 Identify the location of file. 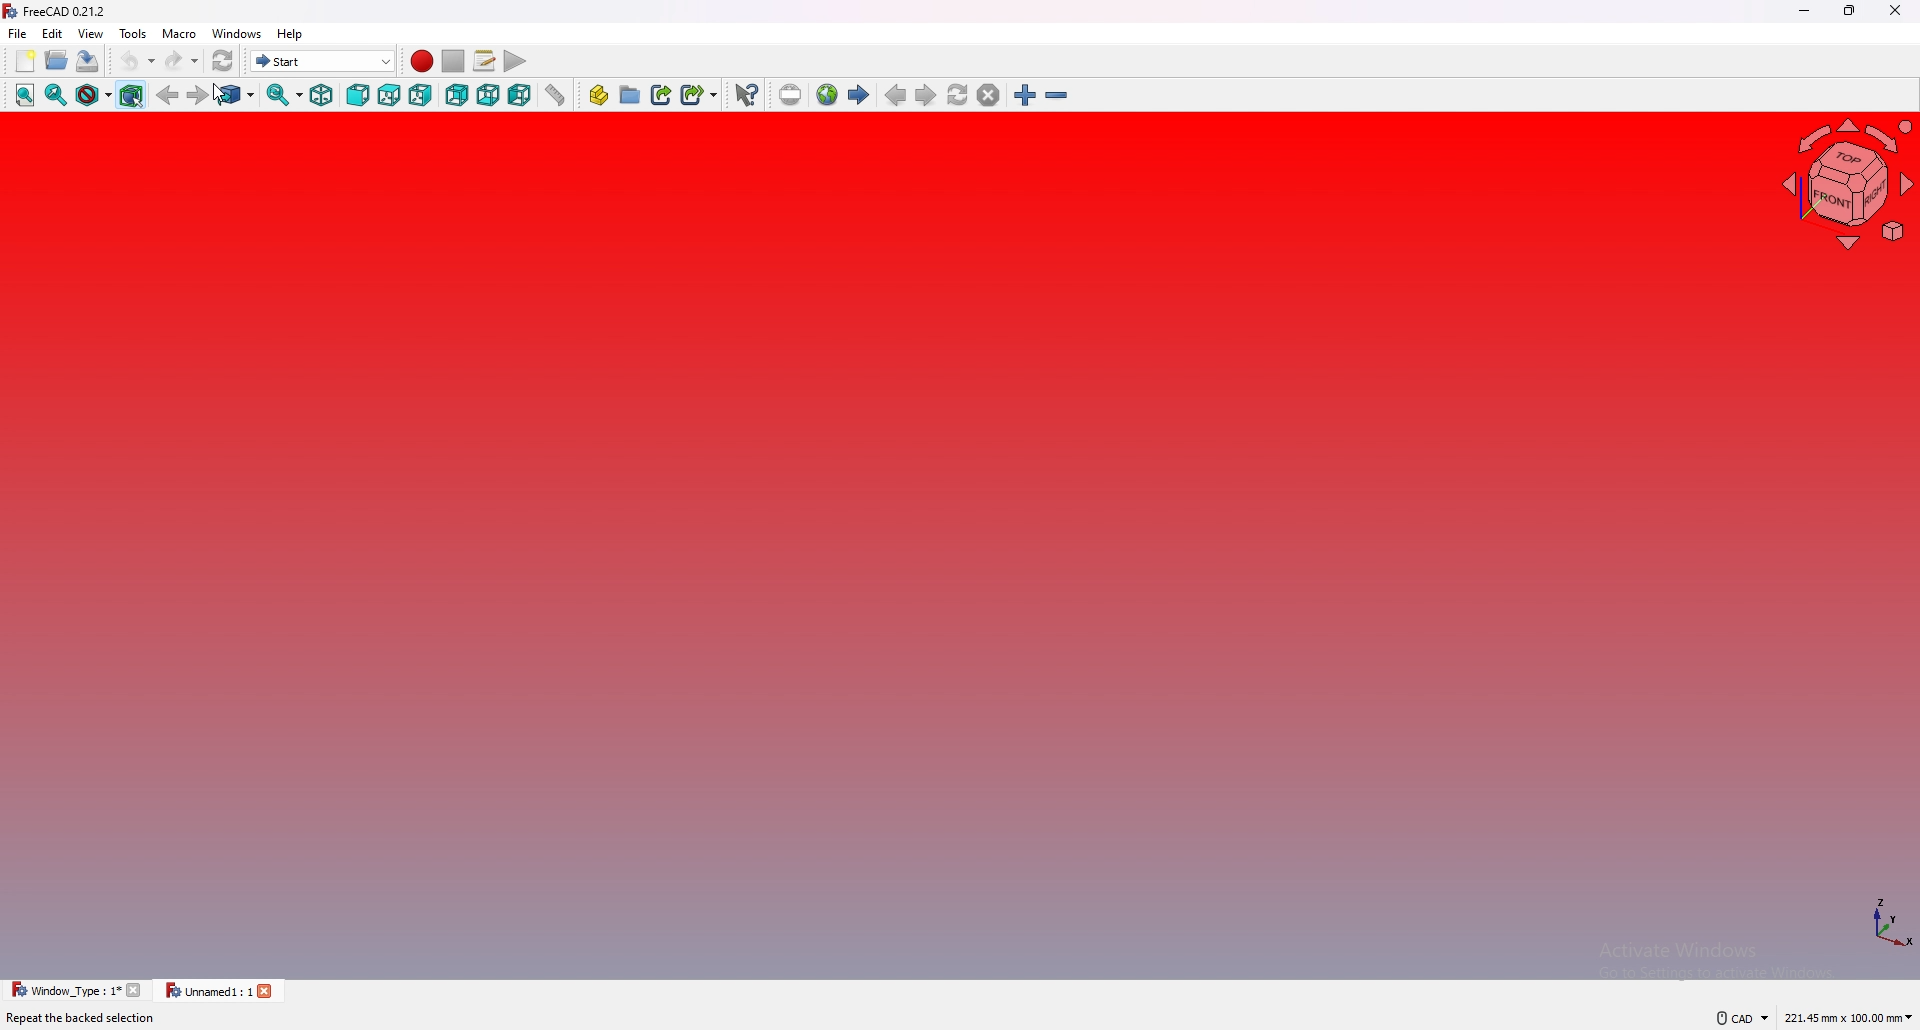
(17, 33).